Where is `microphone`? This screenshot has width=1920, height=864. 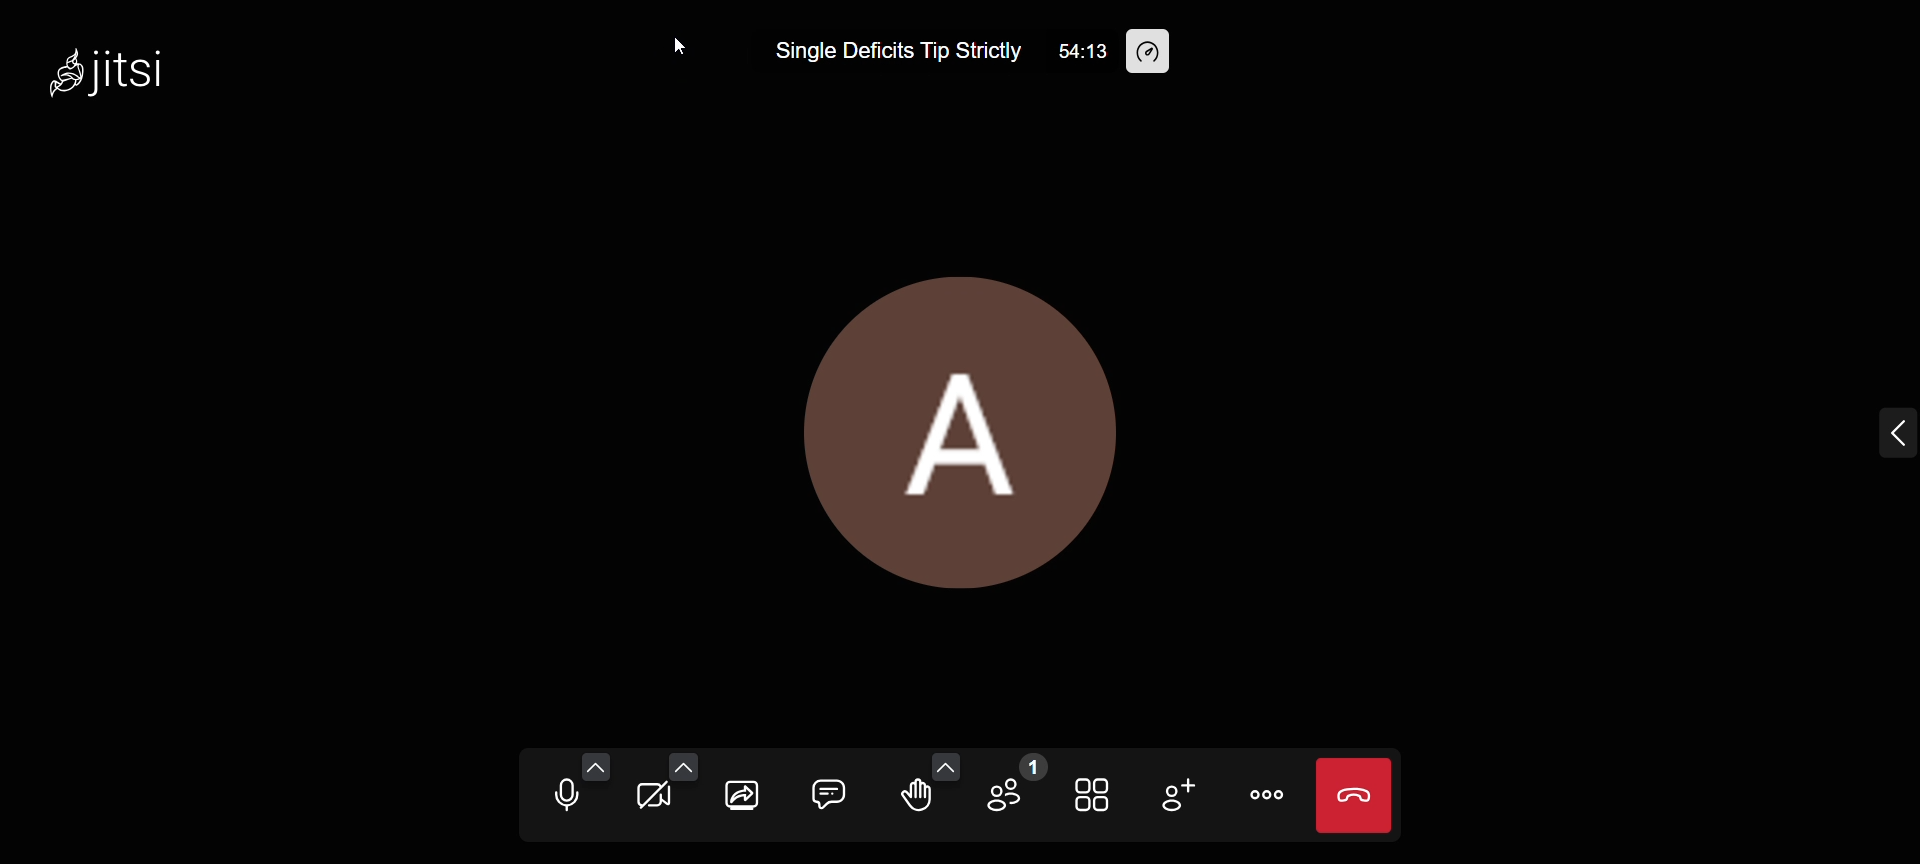 microphone is located at coordinates (554, 800).